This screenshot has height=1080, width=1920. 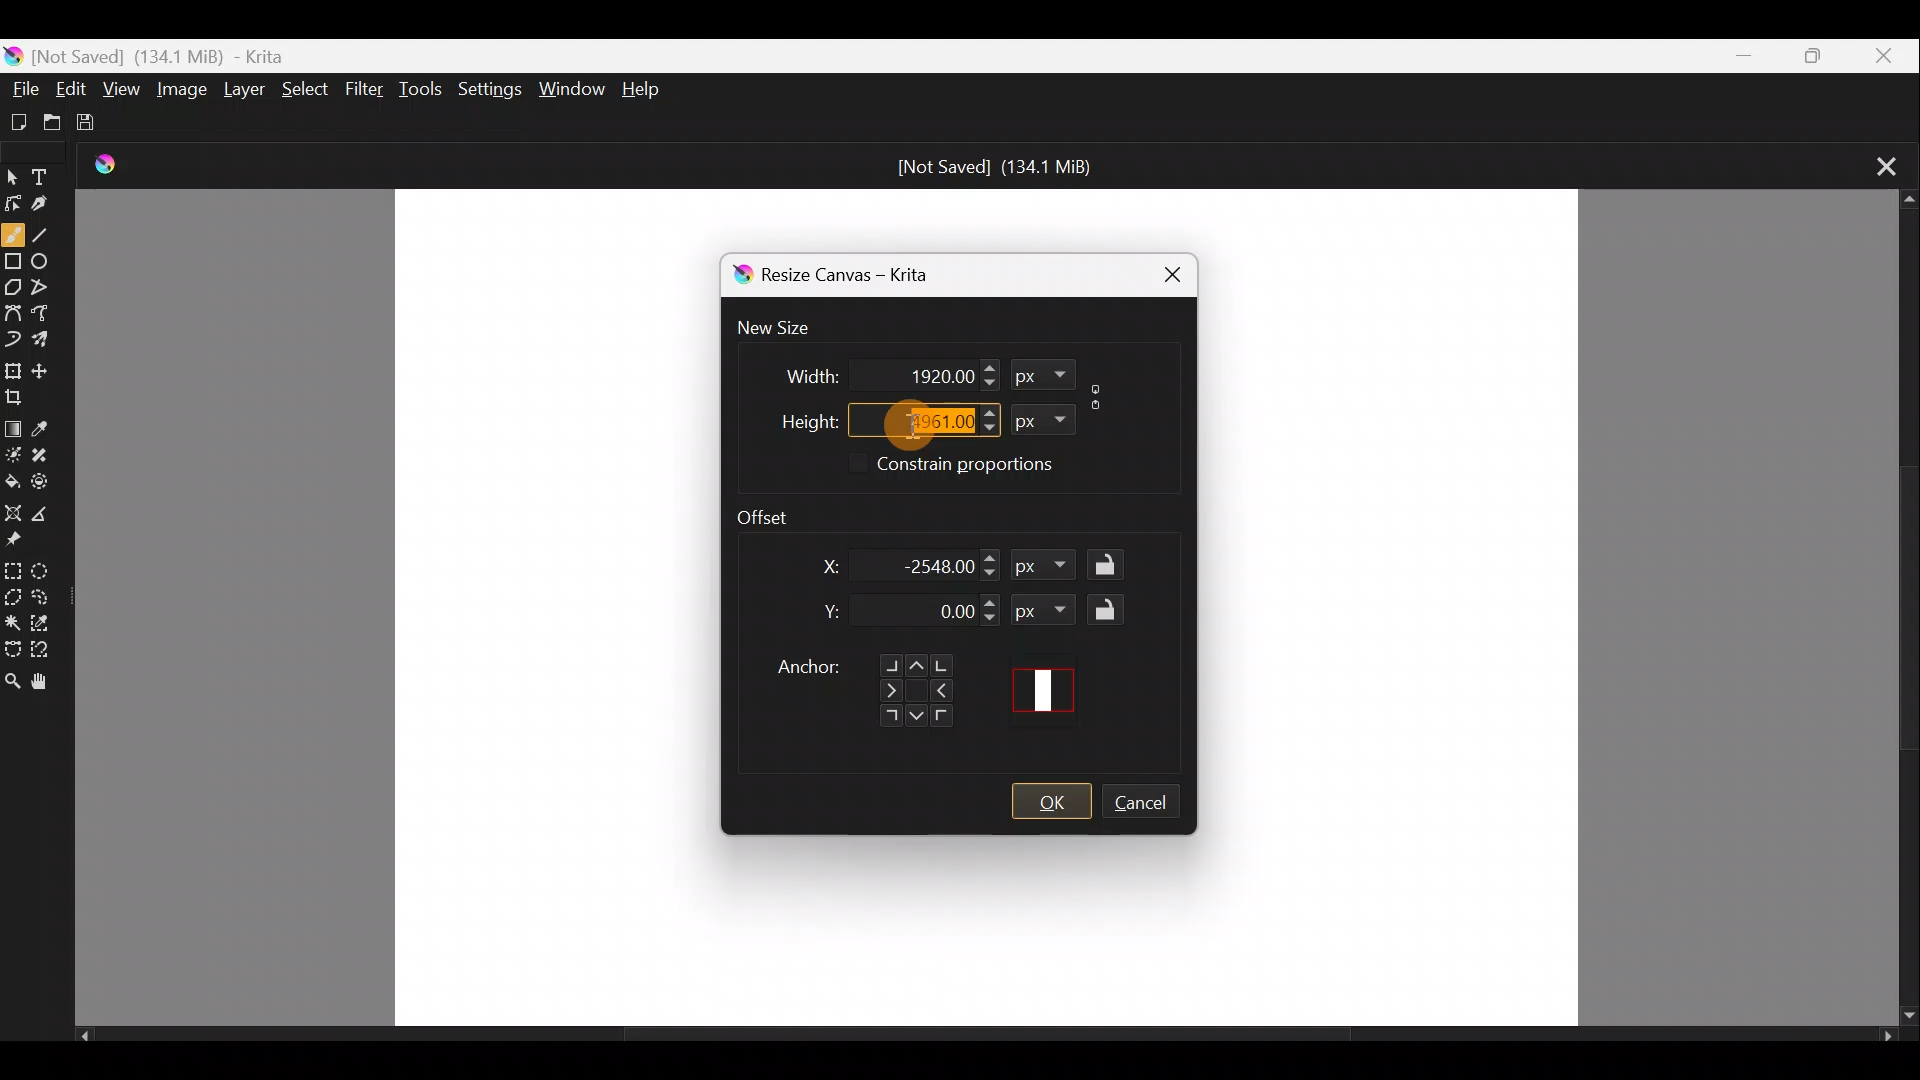 What do you see at coordinates (738, 275) in the screenshot?
I see `Krita logo` at bounding box center [738, 275].